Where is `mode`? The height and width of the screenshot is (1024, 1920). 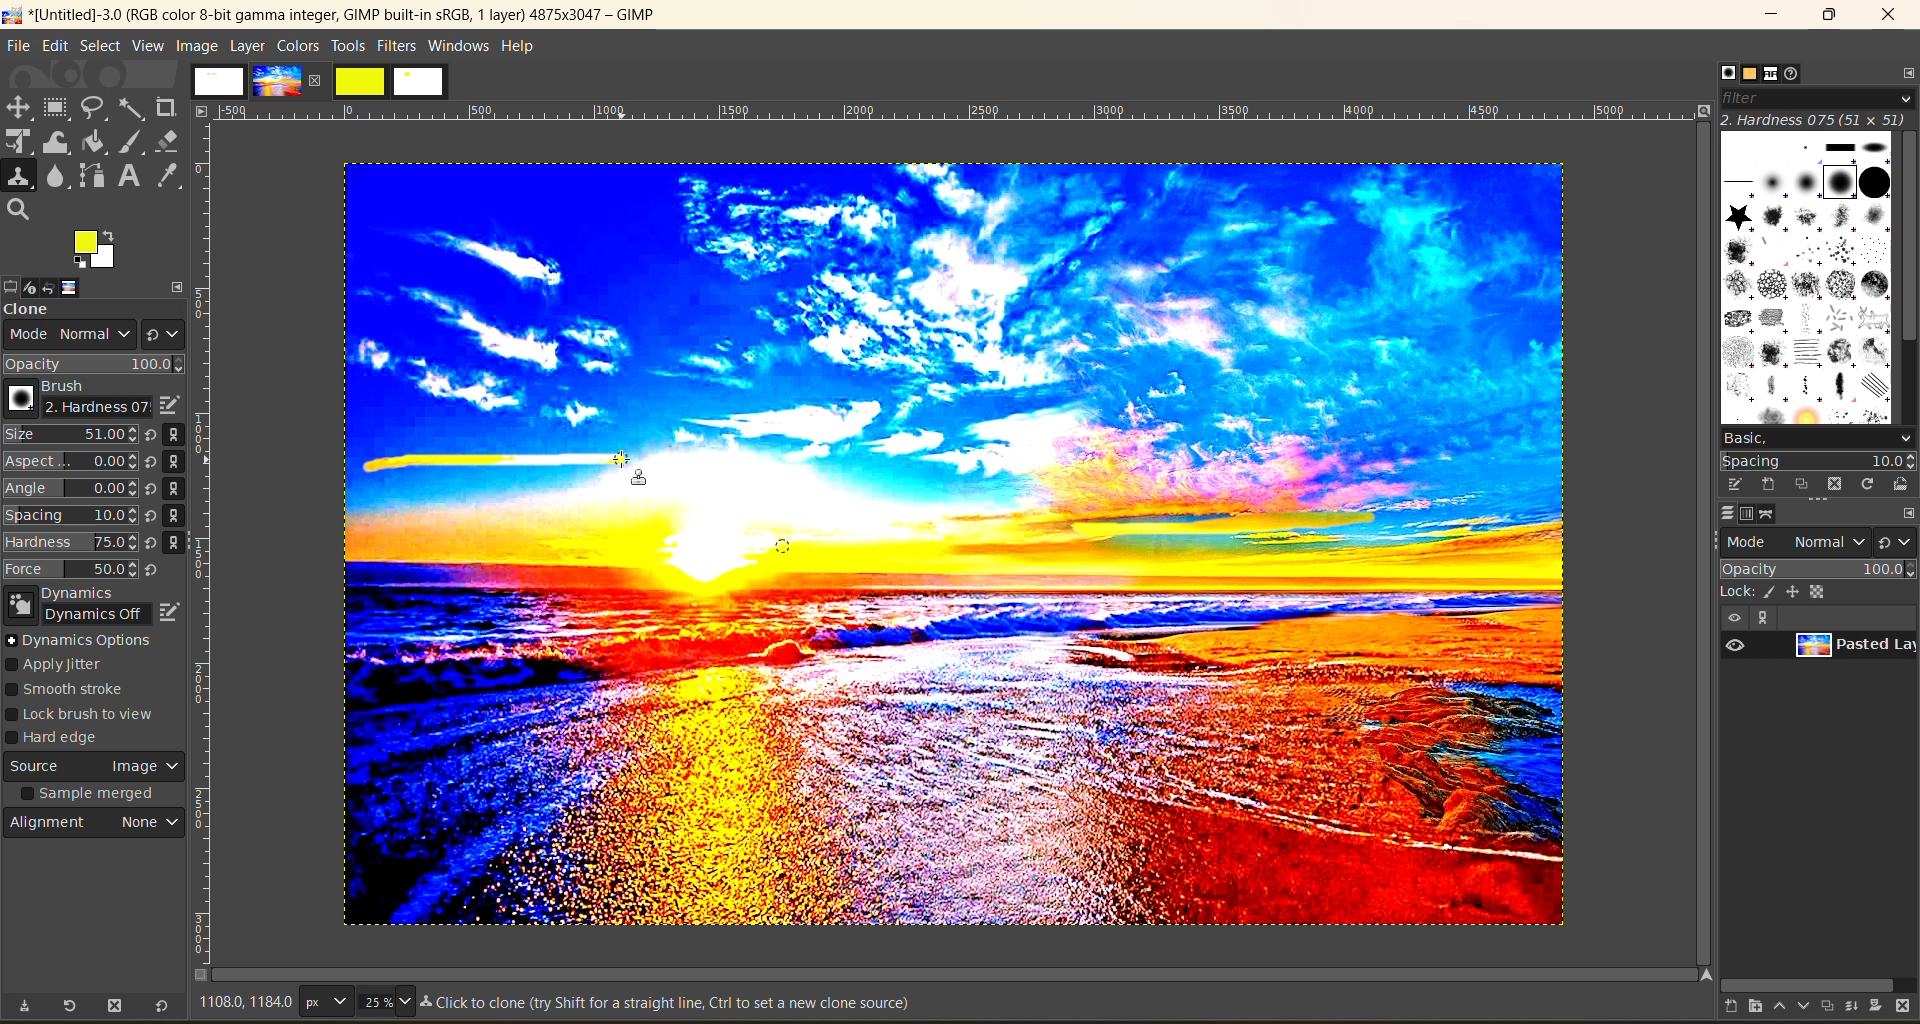
mode is located at coordinates (1797, 540).